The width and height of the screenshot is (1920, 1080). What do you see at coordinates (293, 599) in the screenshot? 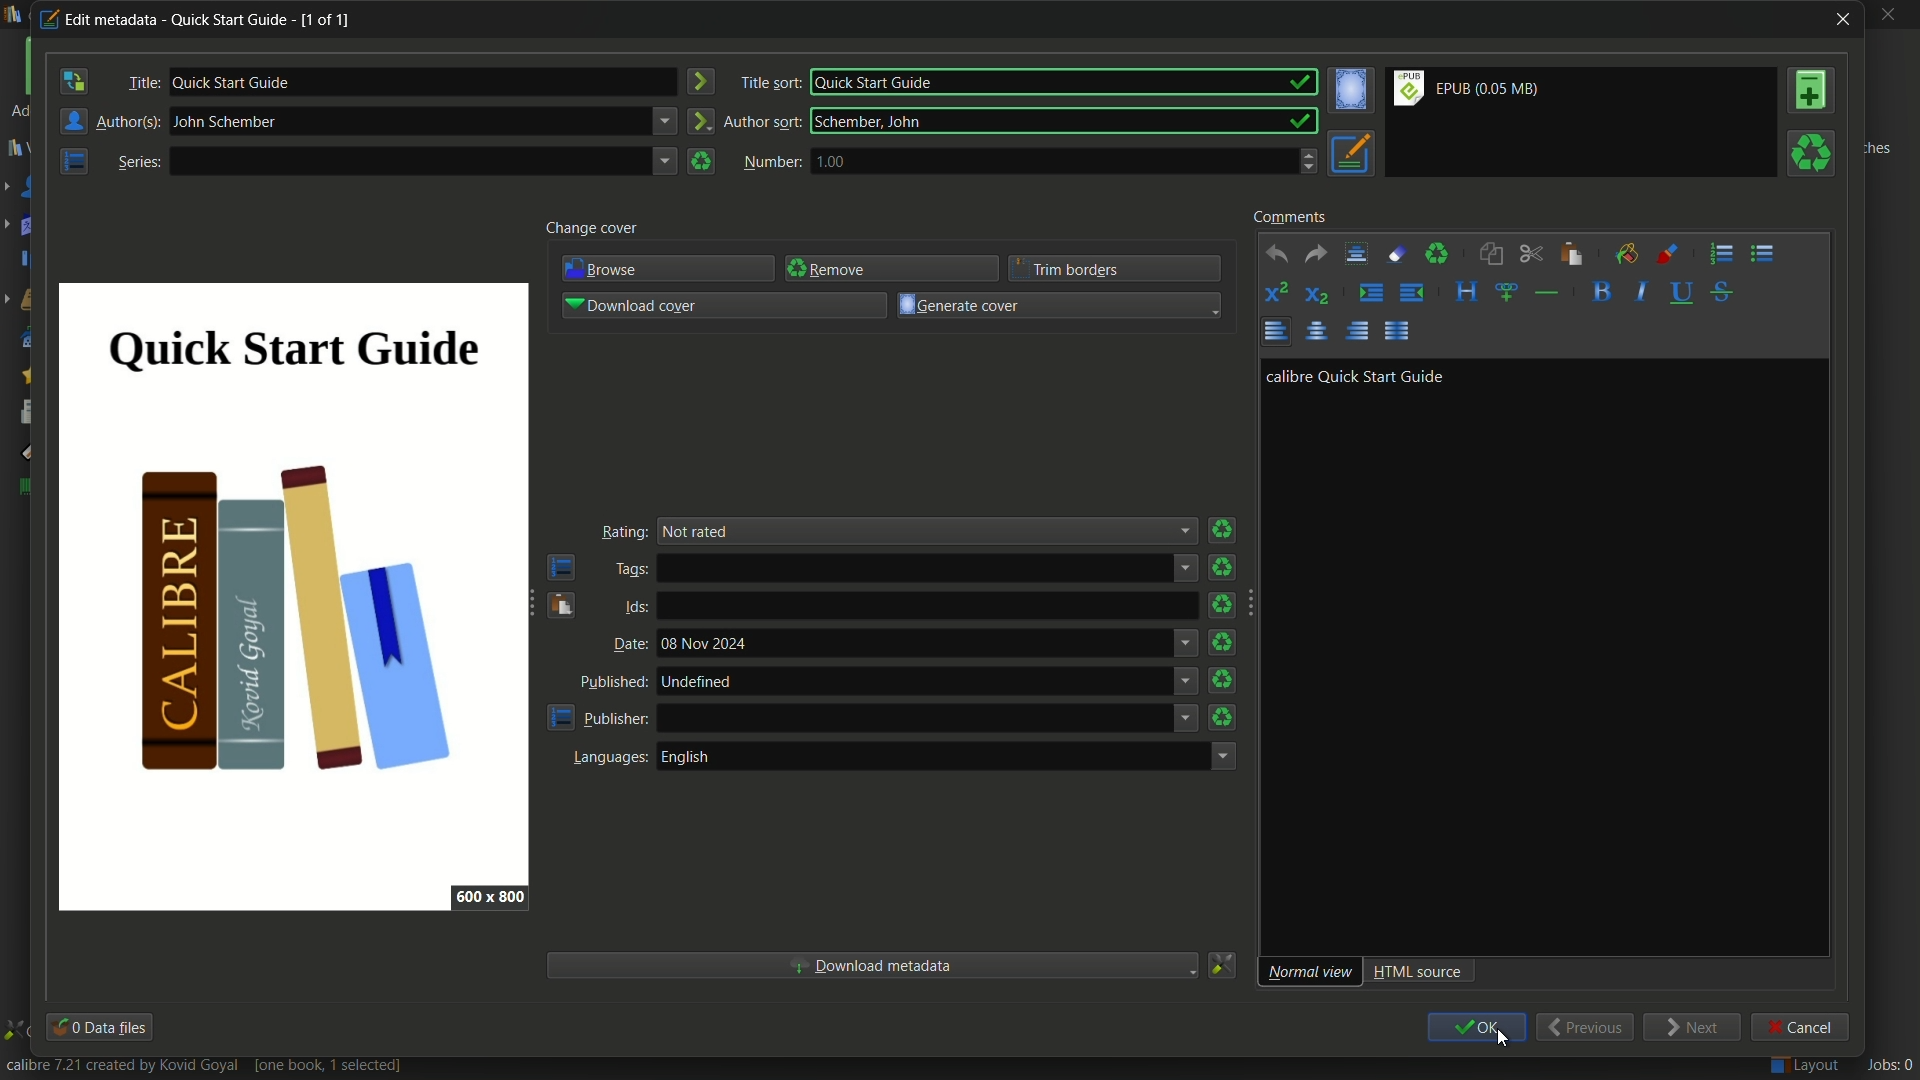
I see `image` at bounding box center [293, 599].